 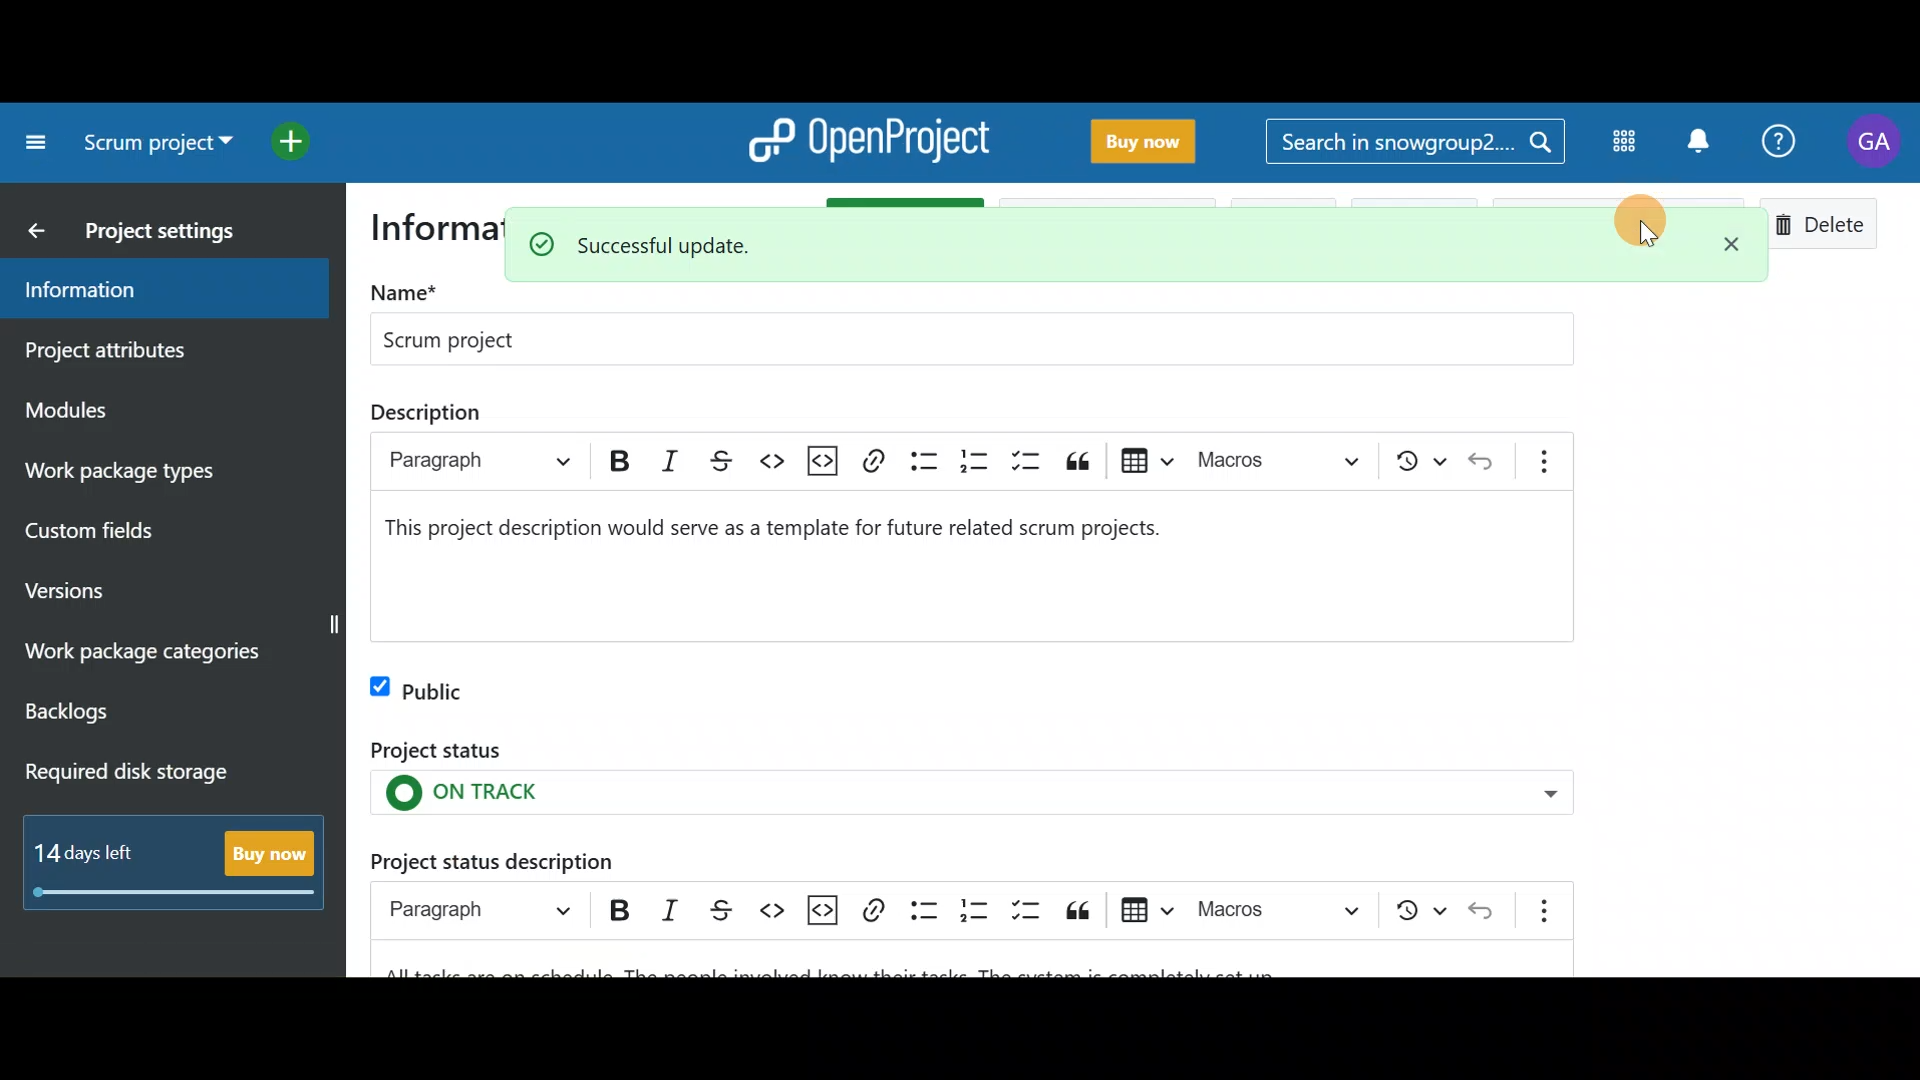 I want to click on code, so click(x=772, y=461).